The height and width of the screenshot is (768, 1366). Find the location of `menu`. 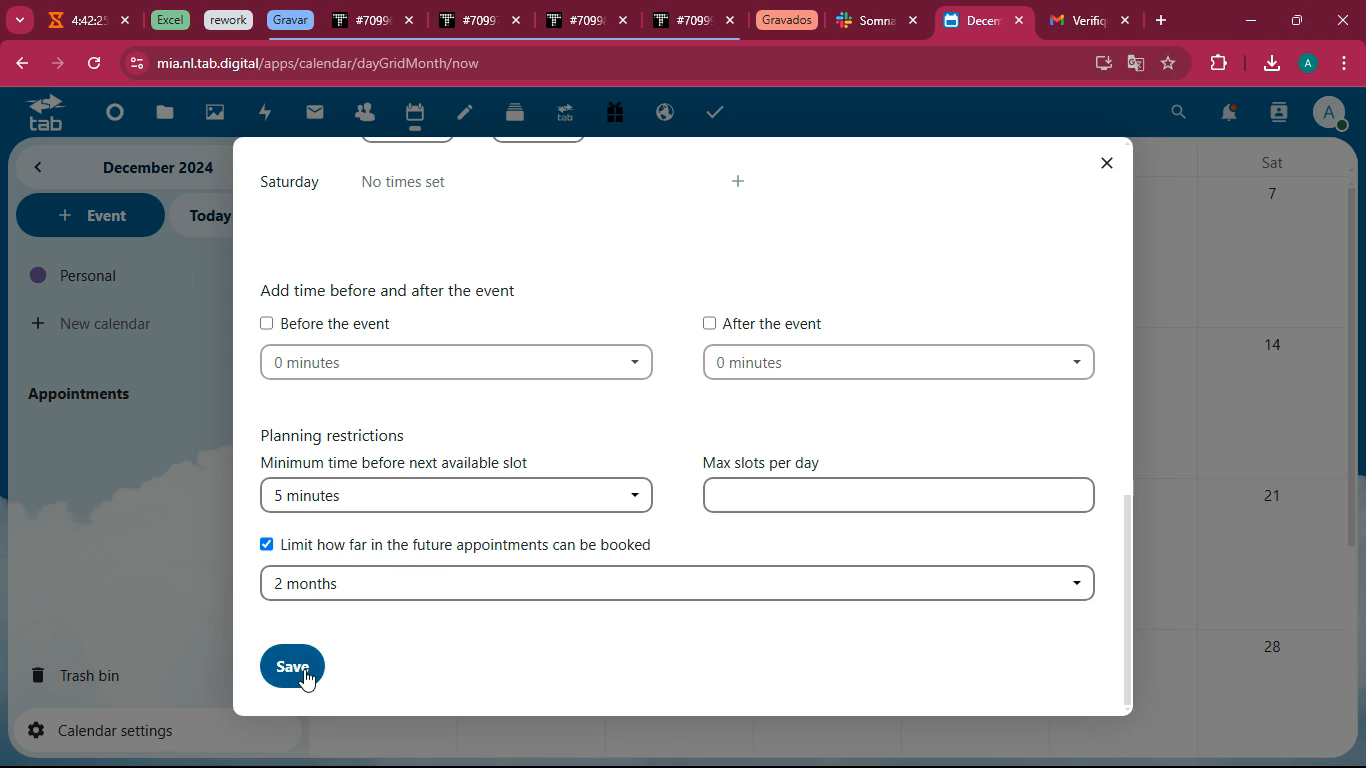

menu is located at coordinates (1341, 64).